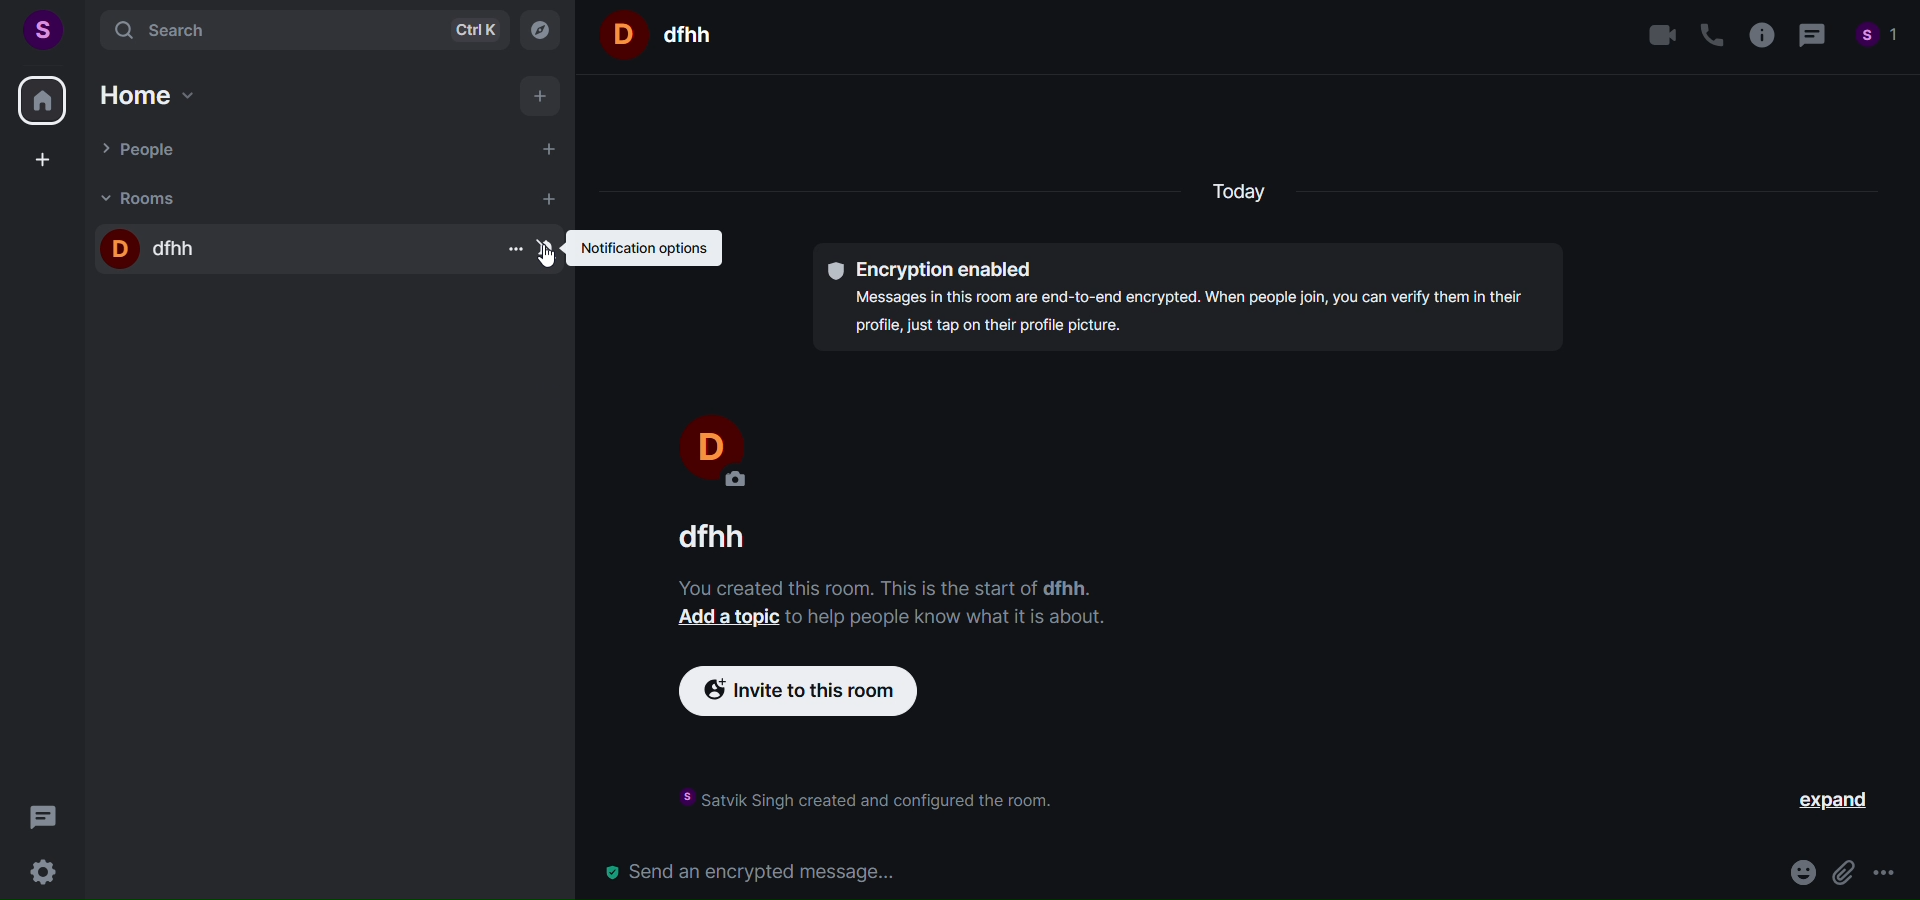 The height and width of the screenshot is (900, 1920). I want to click on dfhh, so click(690, 34).